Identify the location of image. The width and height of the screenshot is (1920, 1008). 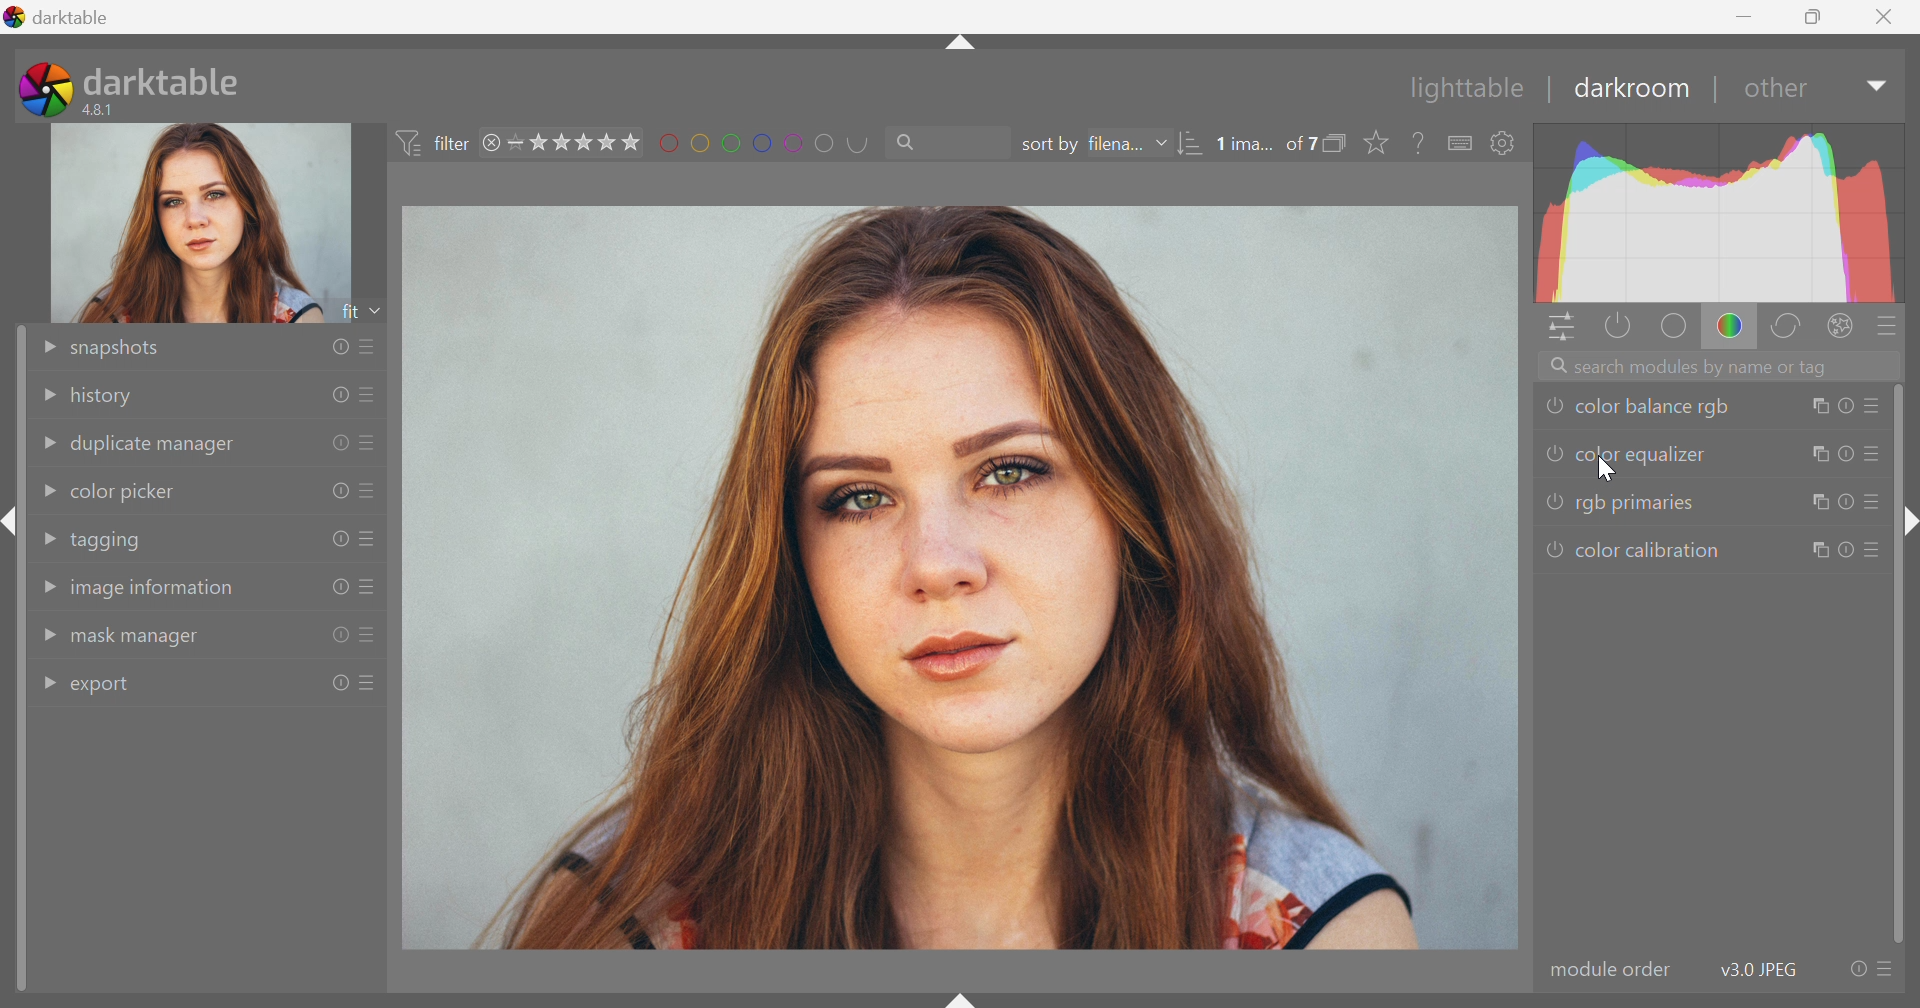
(203, 223).